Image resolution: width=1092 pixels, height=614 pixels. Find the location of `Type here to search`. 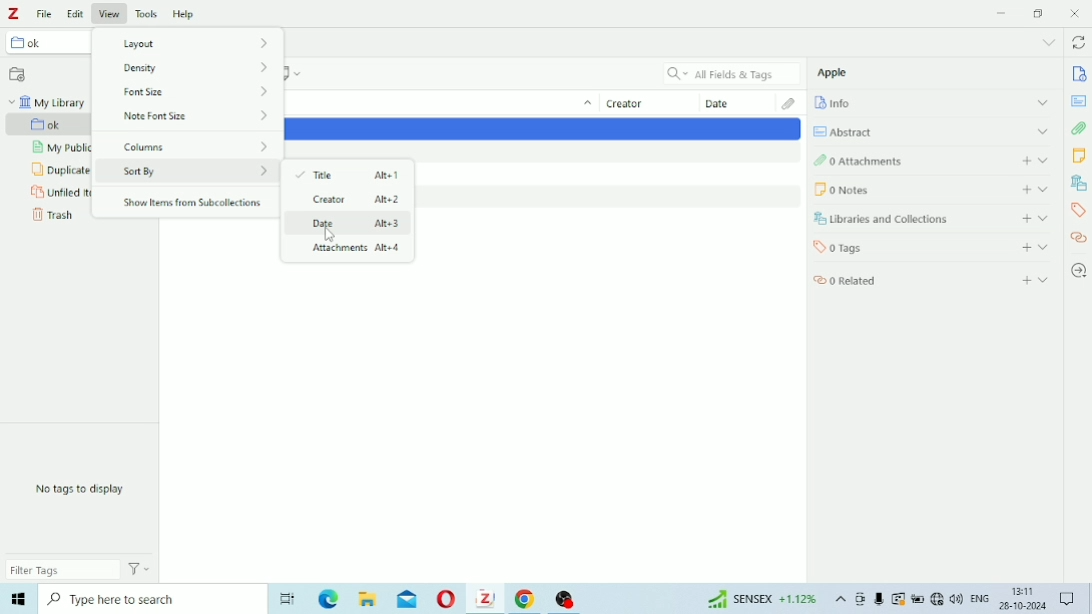

Type here to search is located at coordinates (147, 602).